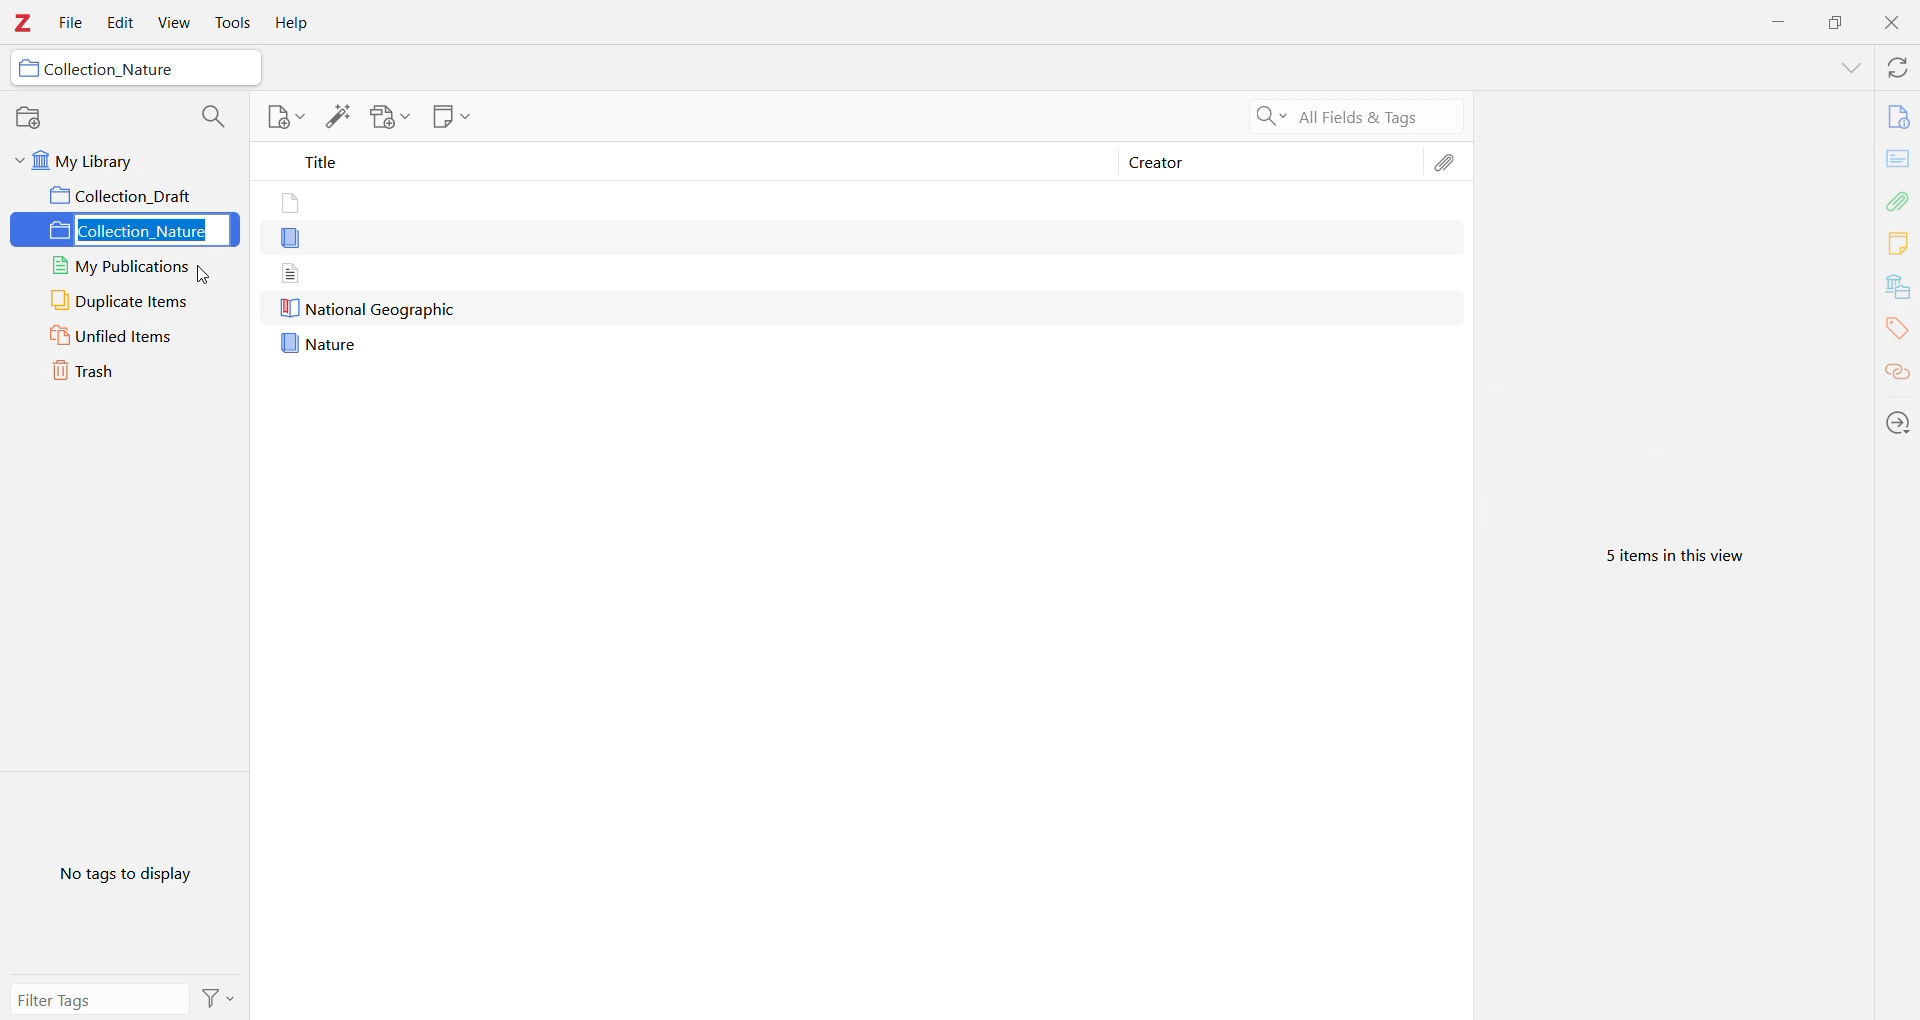 Image resolution: width=1920 pixels, height=1020 pixels. What do you see at coordinates (218, 997) in the screenshot?
I see `Actions` at bounding box center [218, 997].